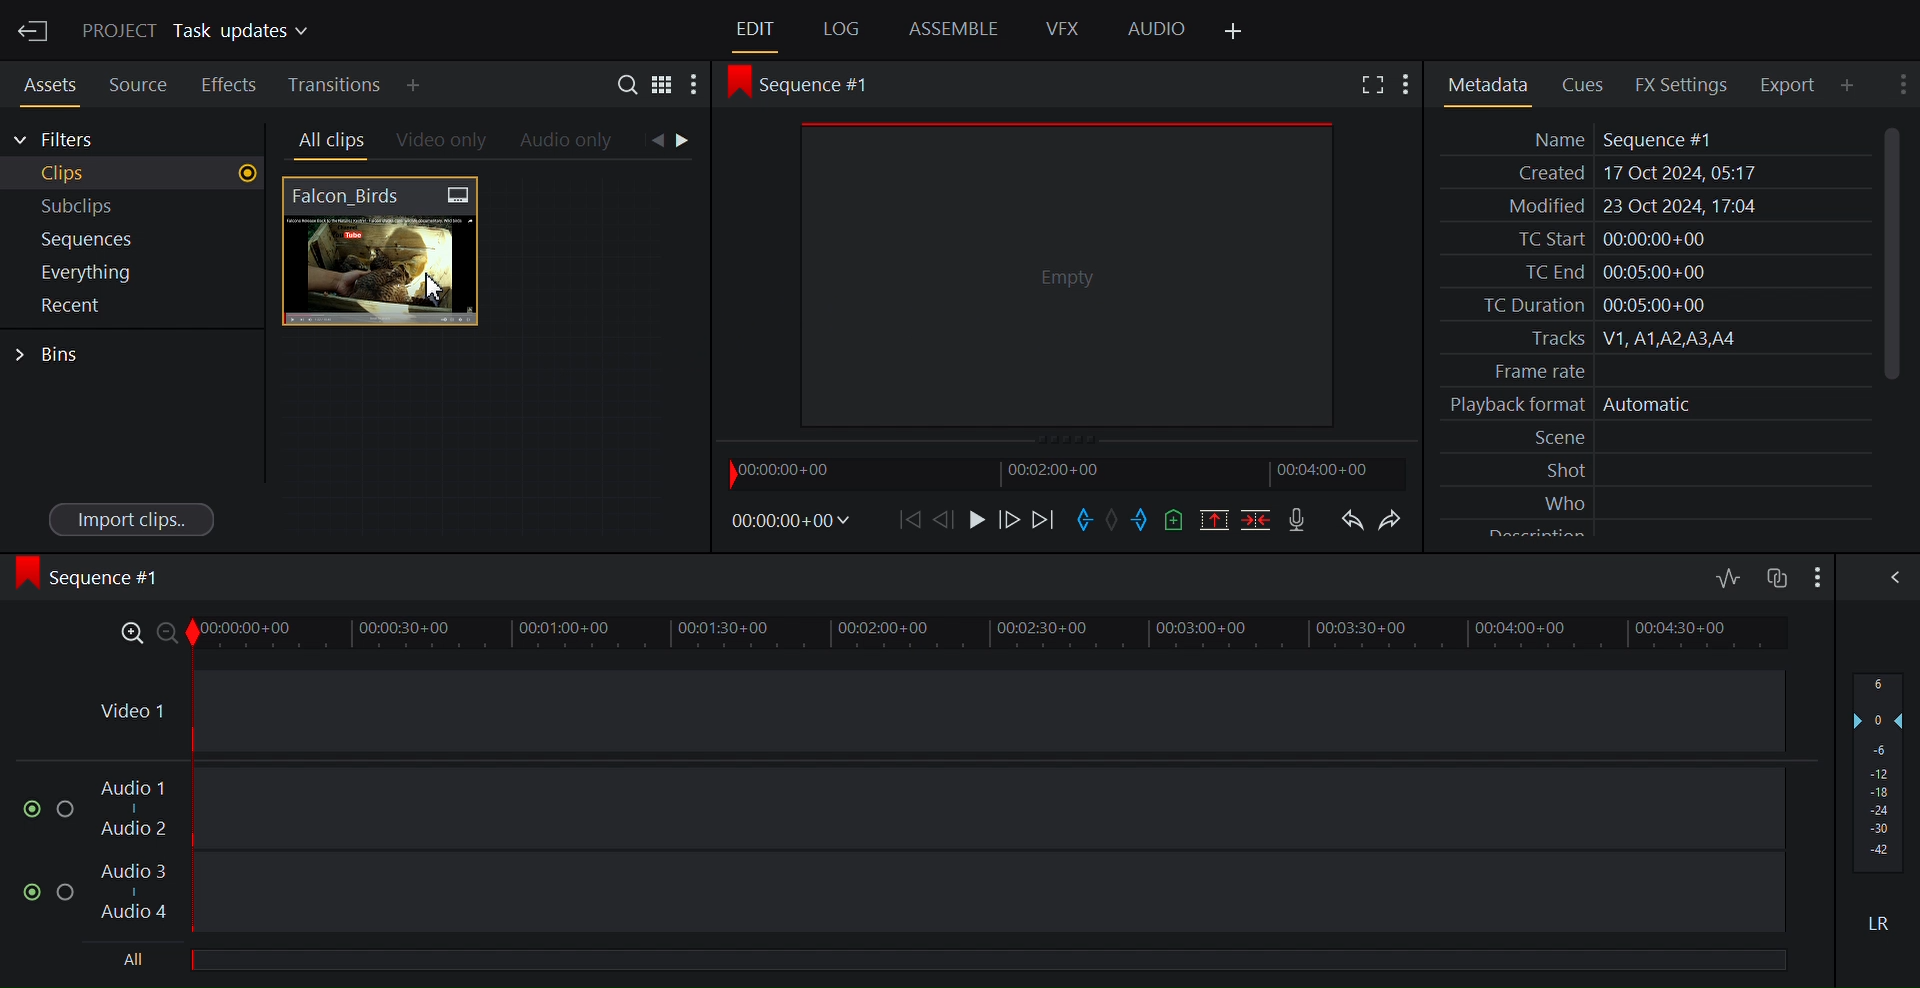  Describe the element at coordinates (1084, 520) in the screenshot. I see `Mark in` at that location.